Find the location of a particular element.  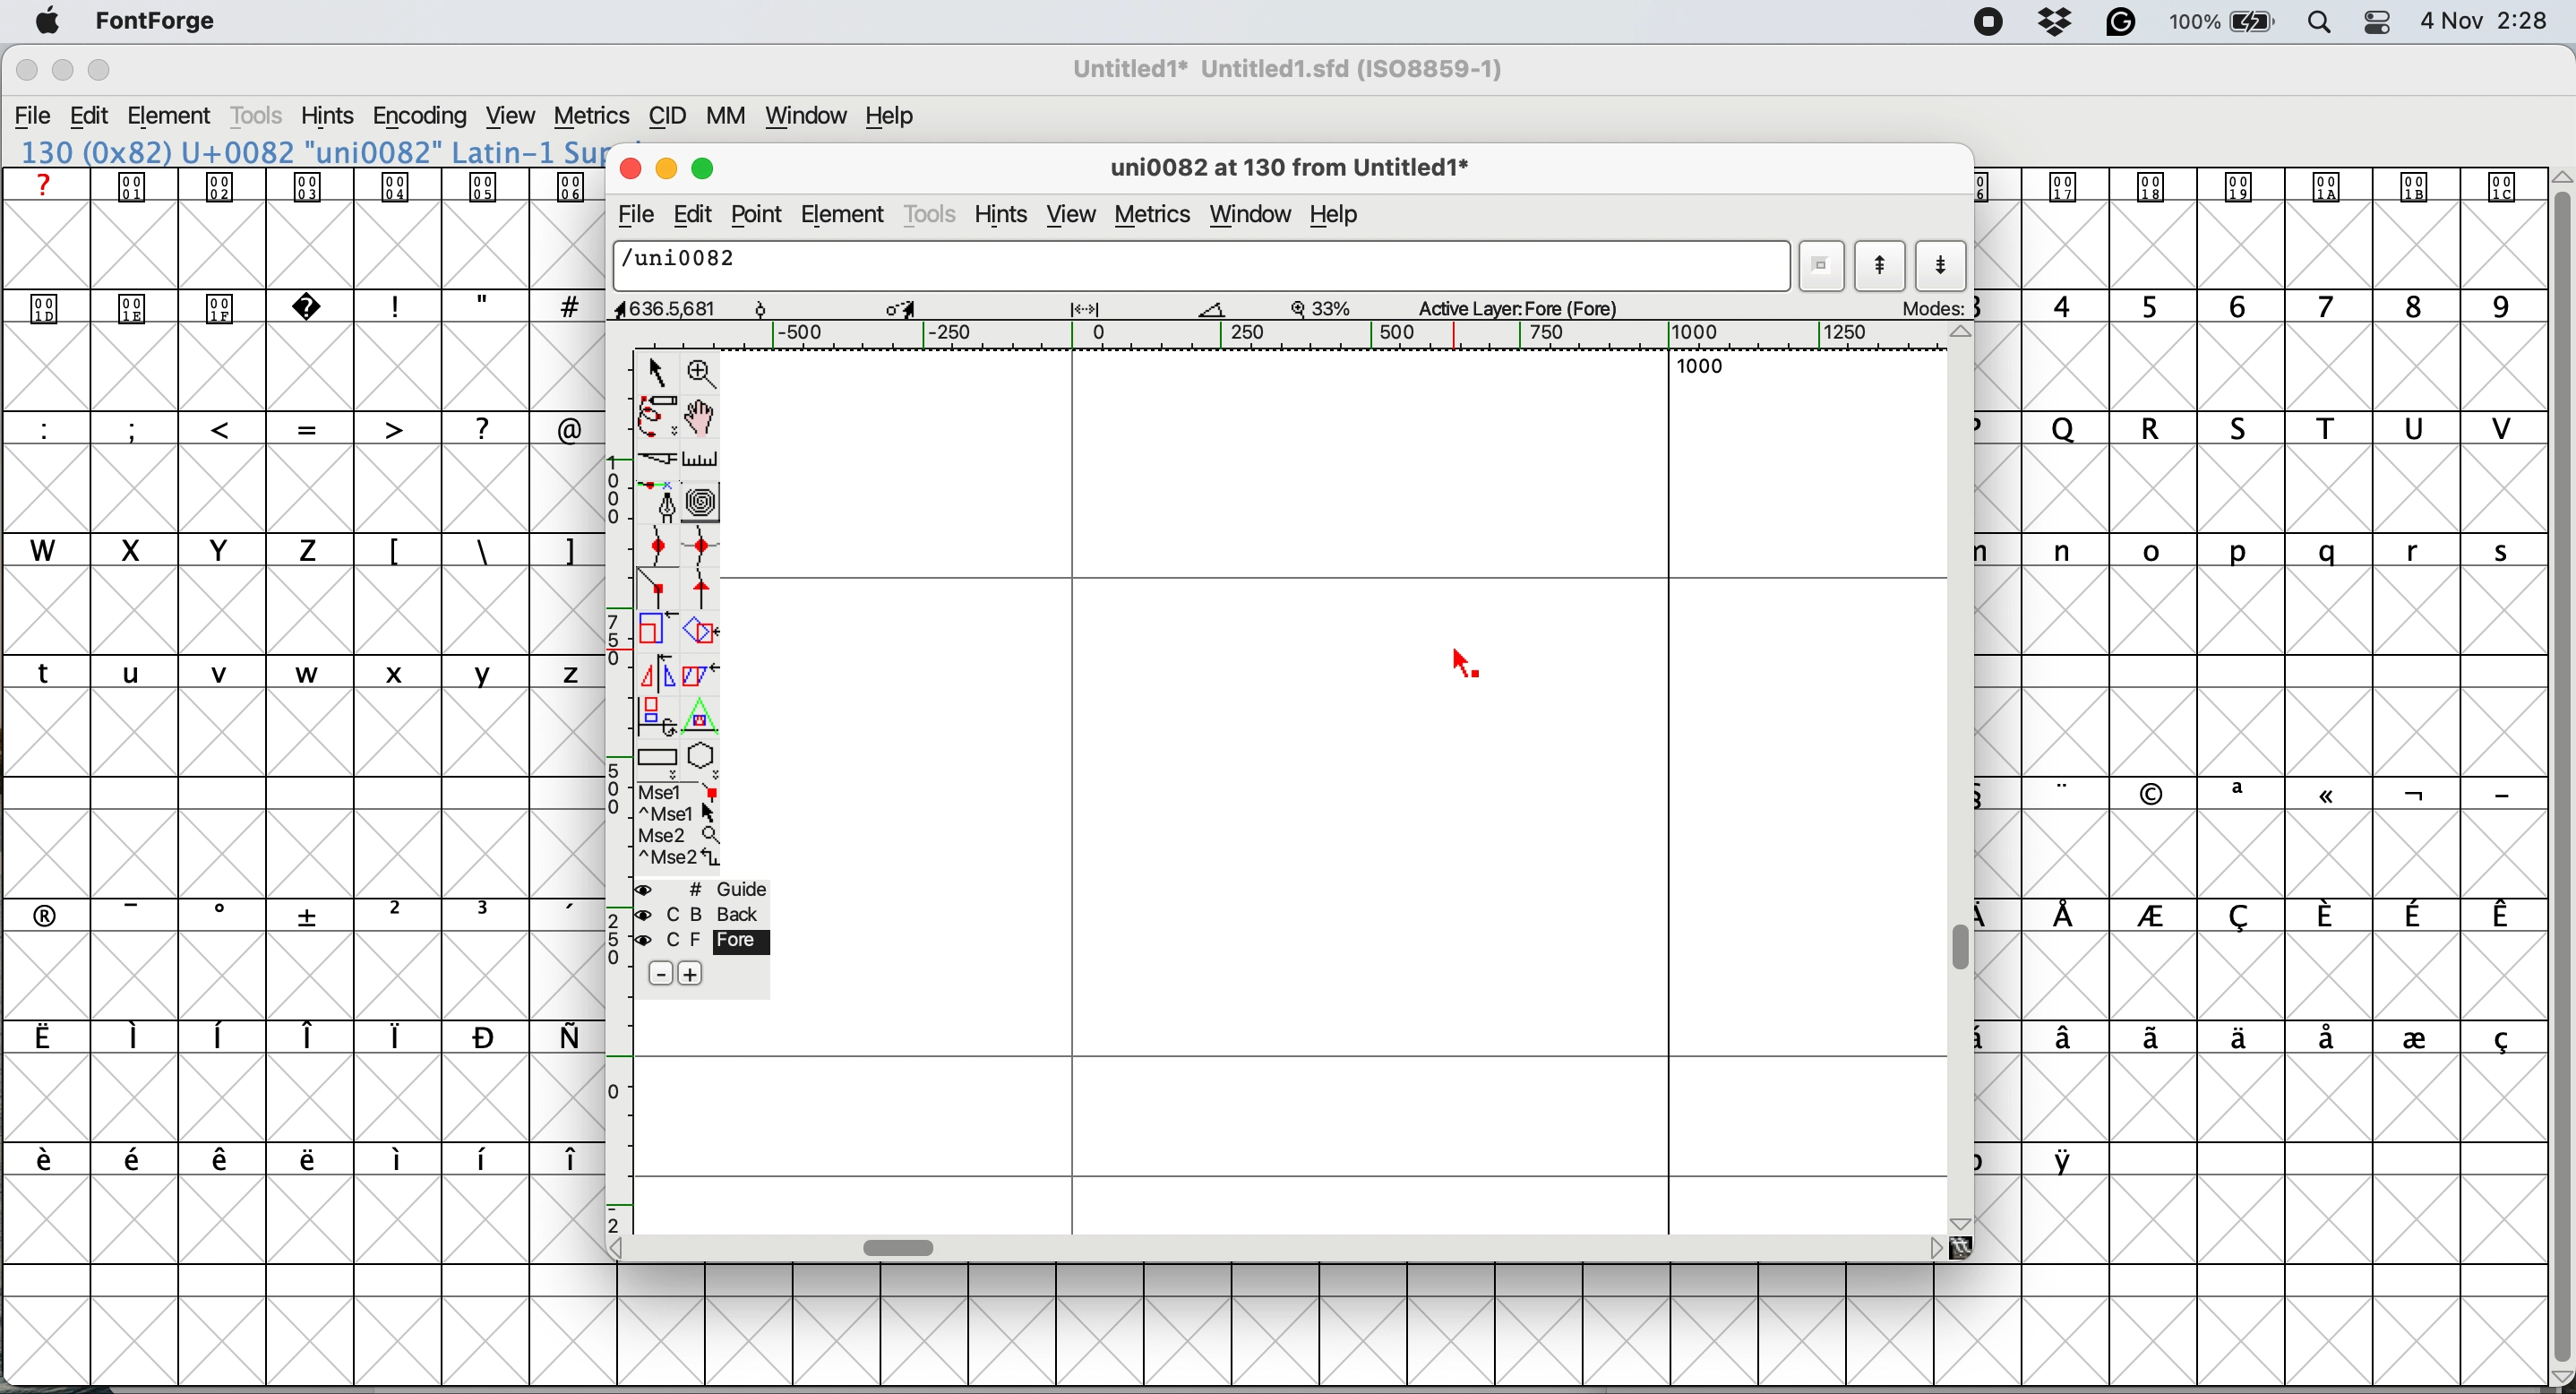

skew the selection is located at coordinates (696, 672).